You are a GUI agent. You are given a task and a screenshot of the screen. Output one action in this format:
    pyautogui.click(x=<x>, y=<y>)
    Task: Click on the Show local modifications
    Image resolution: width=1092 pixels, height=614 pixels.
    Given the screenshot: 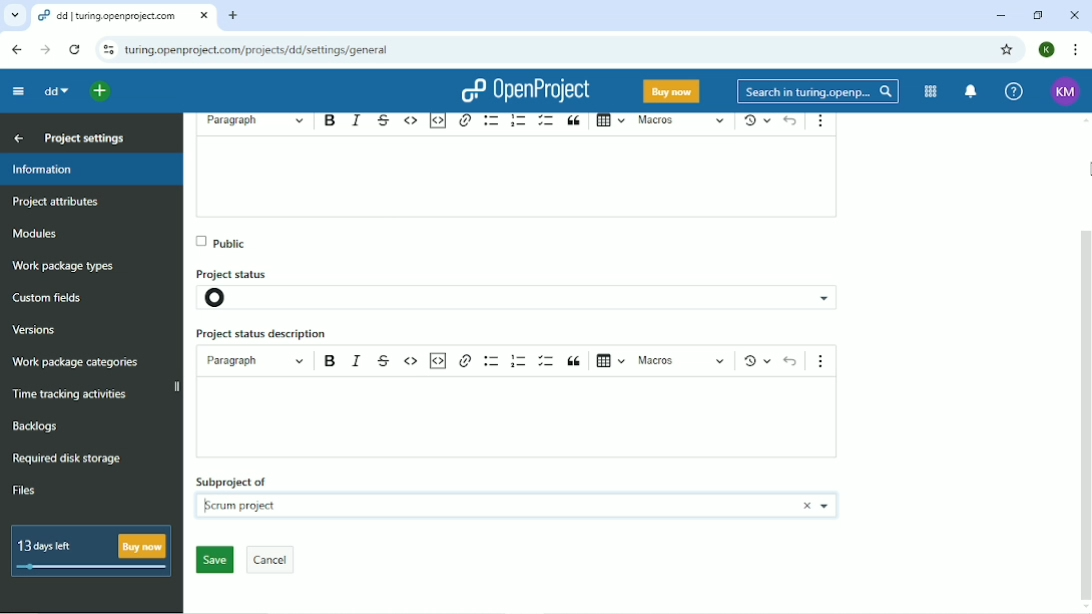 What is the action you would take?
    pyautogui.click(x=756, y=363)
    